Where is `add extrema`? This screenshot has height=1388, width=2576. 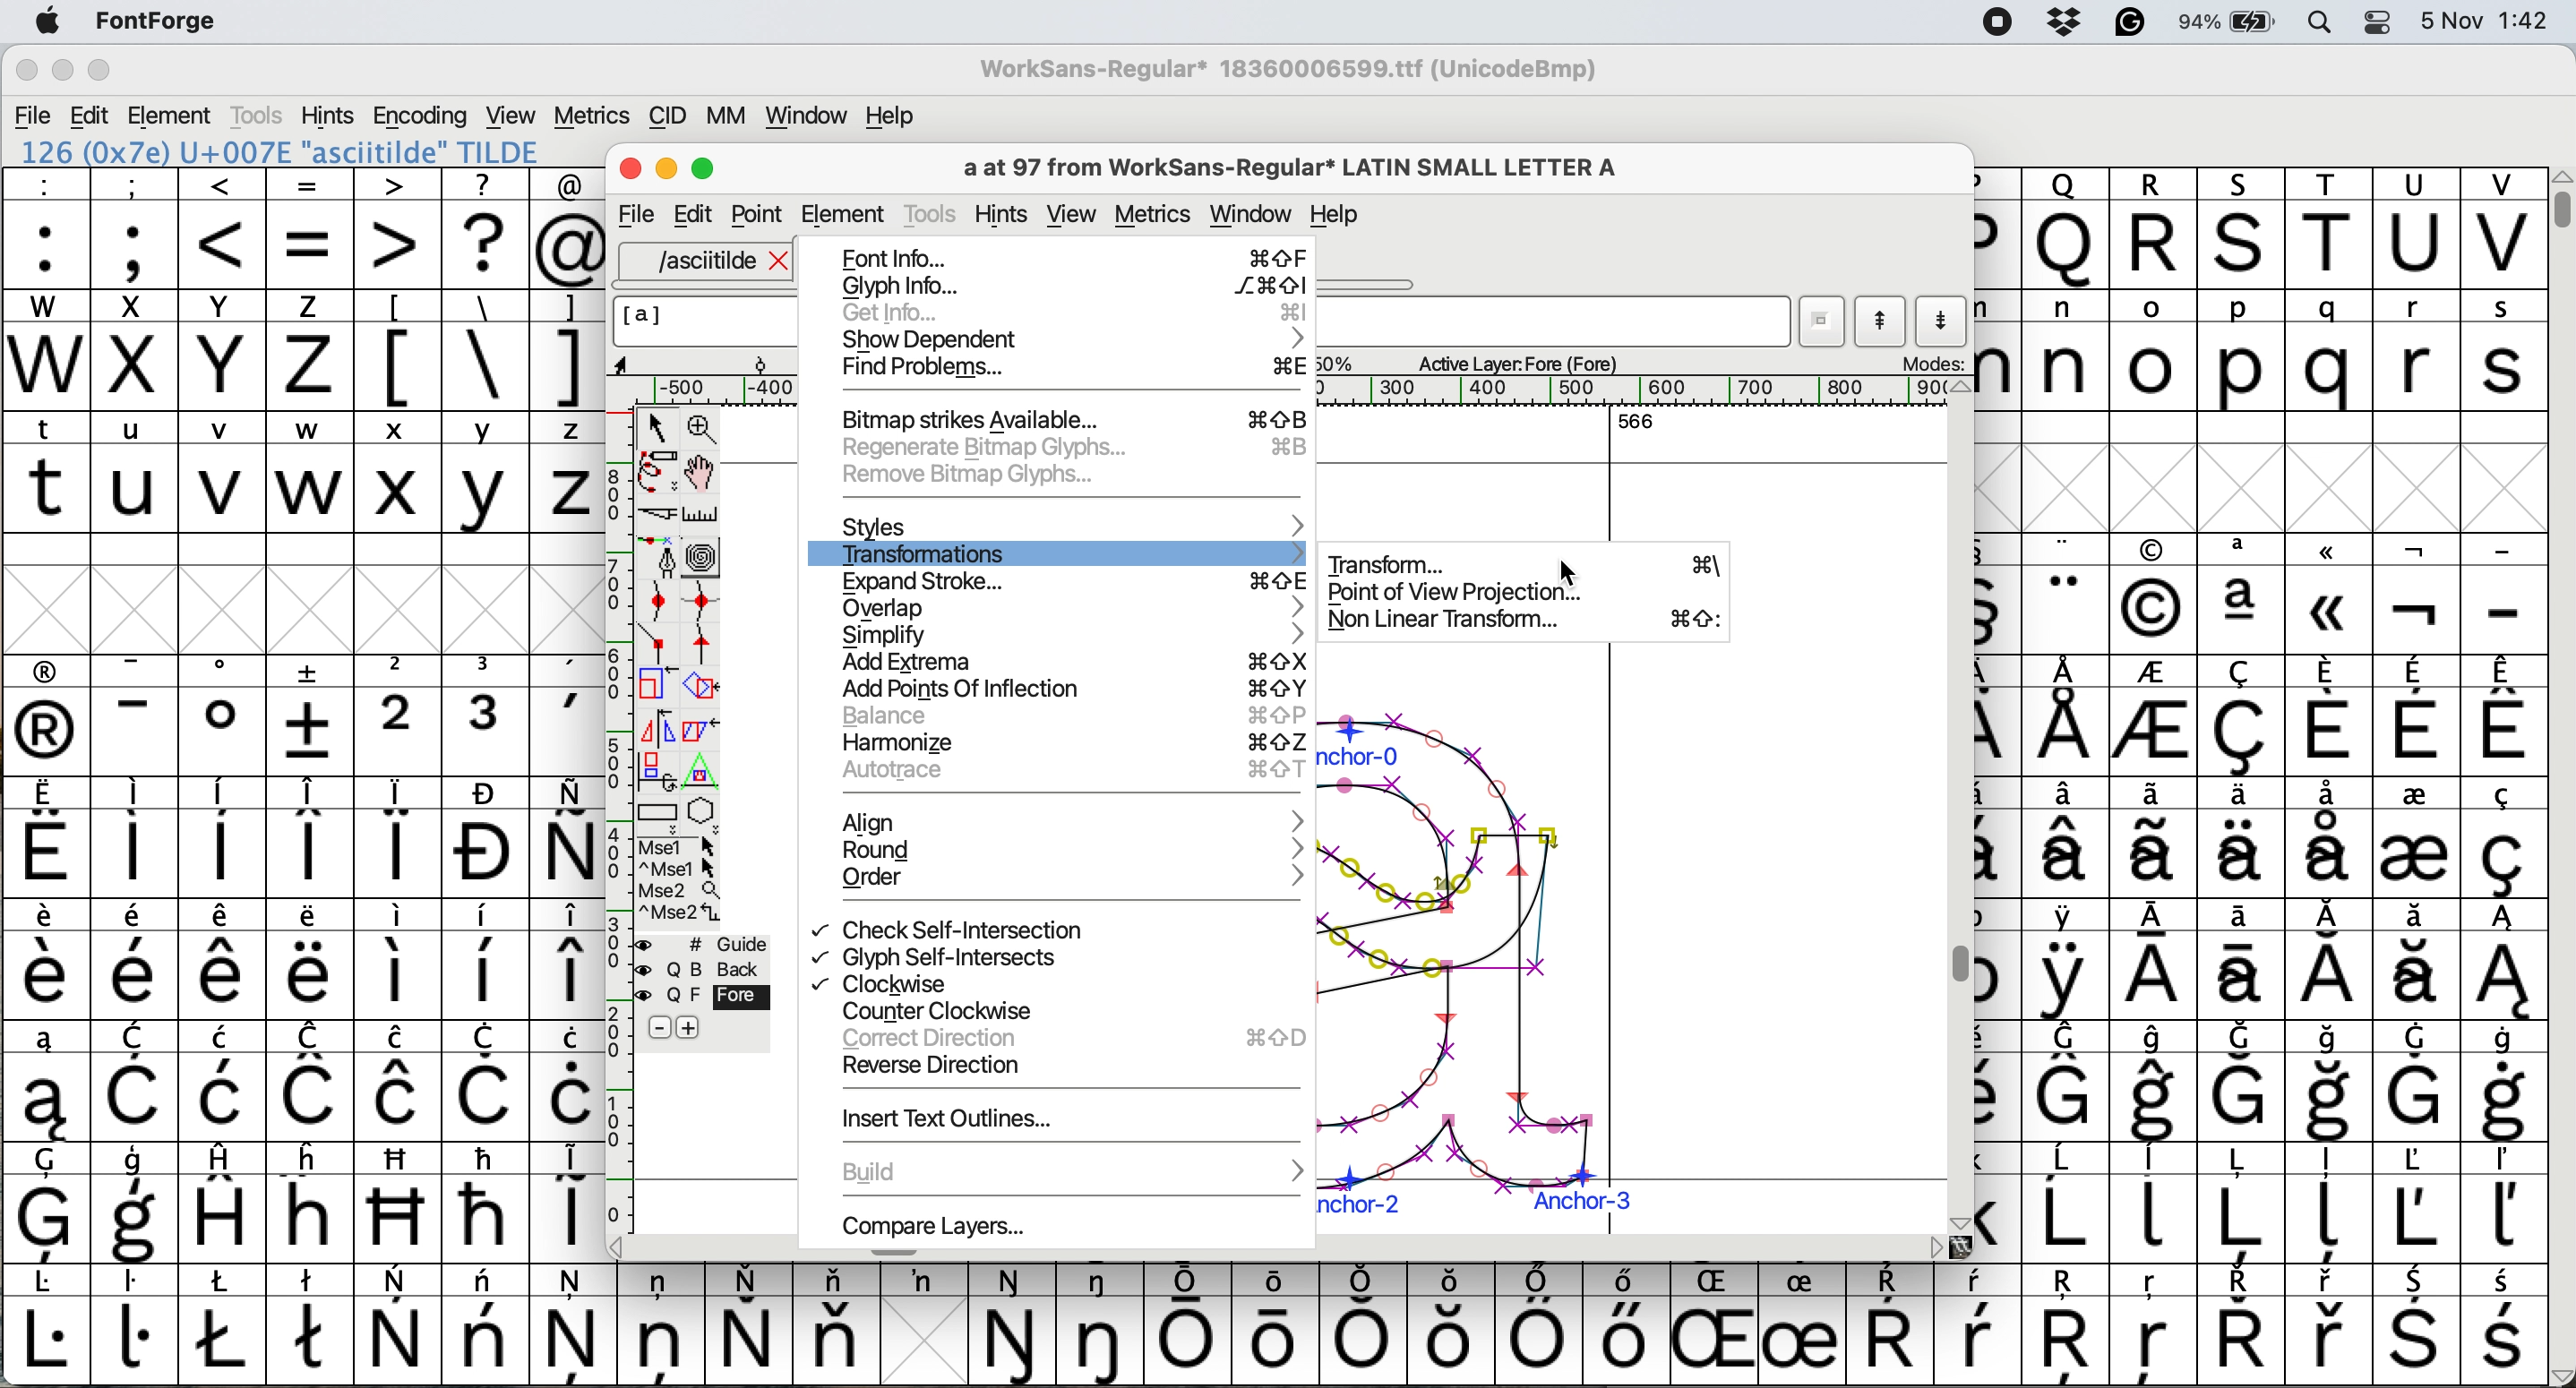 add extrema is located at coordinates (1068, 662).